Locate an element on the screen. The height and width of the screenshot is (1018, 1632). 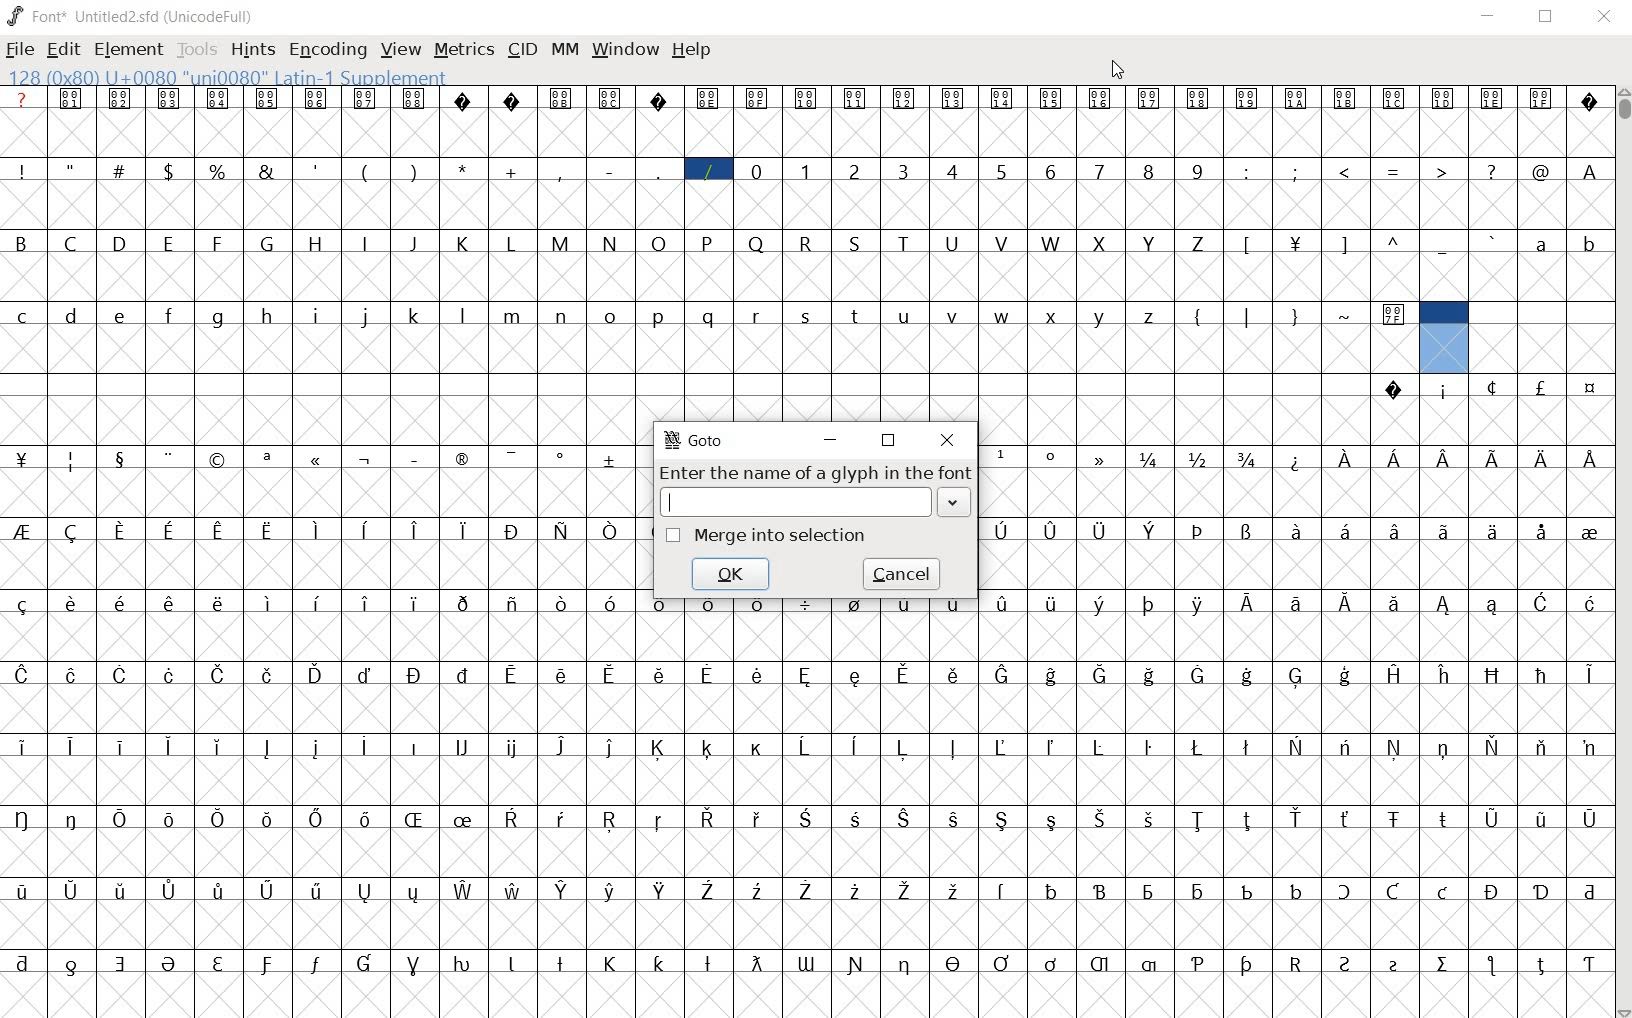
Symbol is located at coordinates (366, 98).